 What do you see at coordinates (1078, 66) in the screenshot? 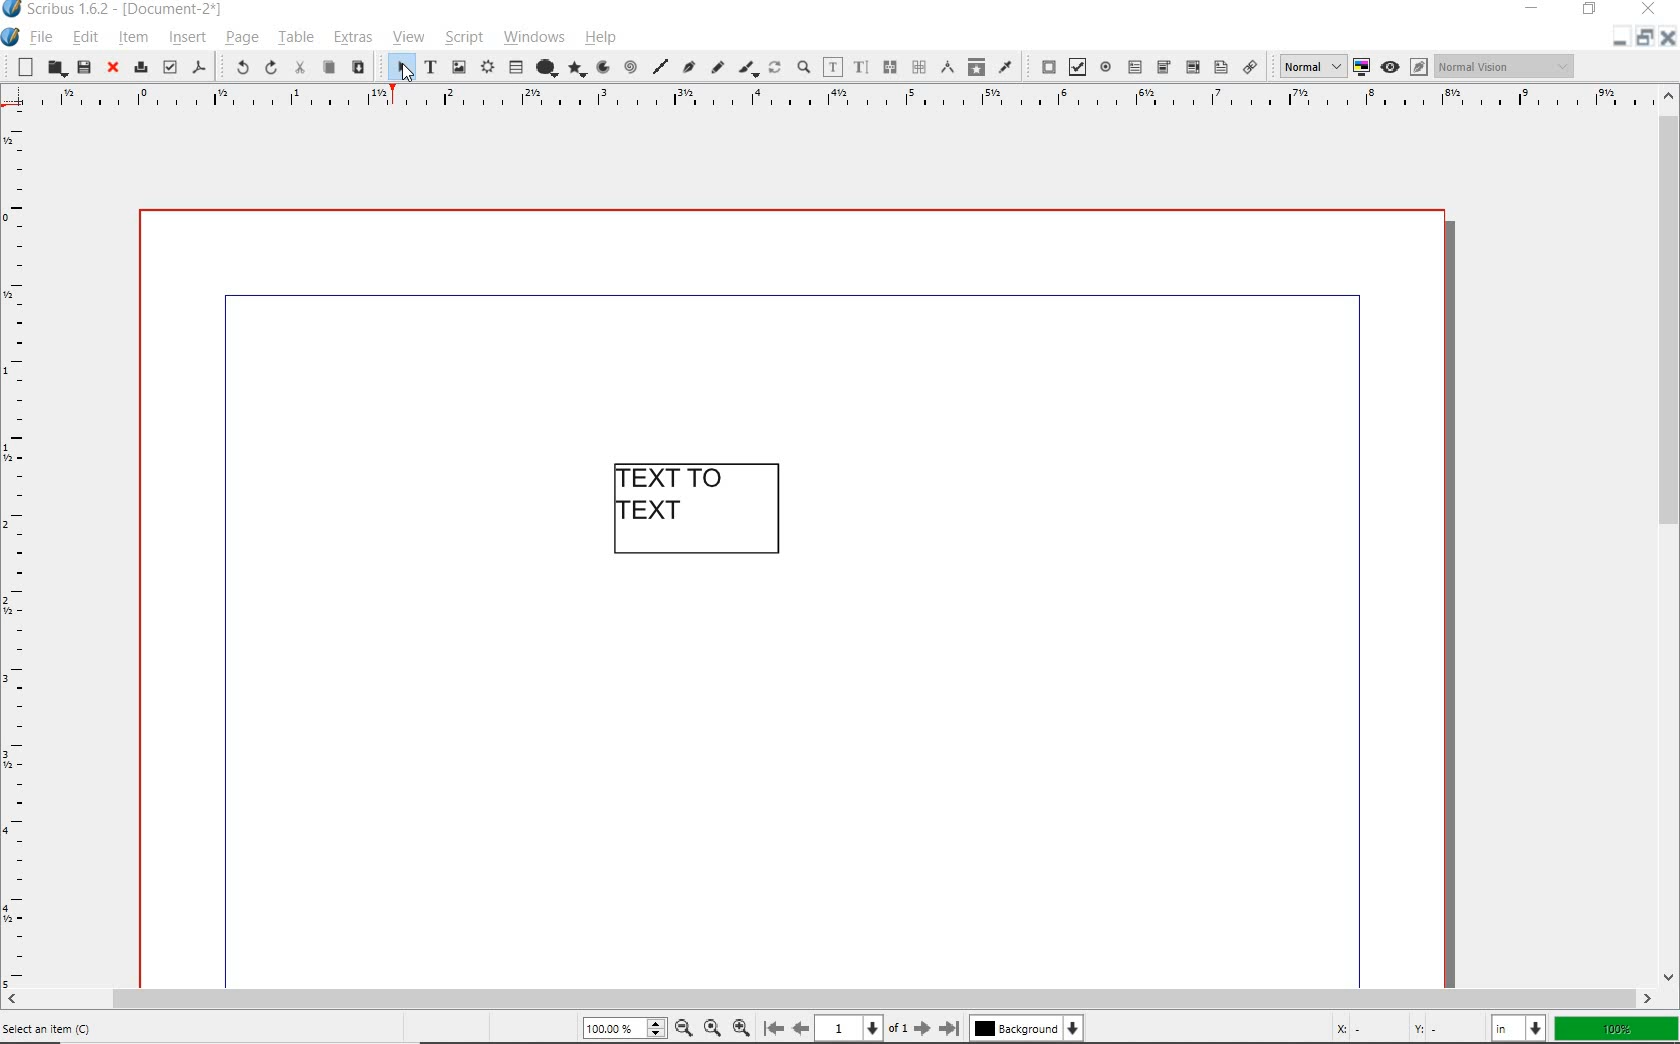
I see `pdf check box` at bounding box center [1078, 66].